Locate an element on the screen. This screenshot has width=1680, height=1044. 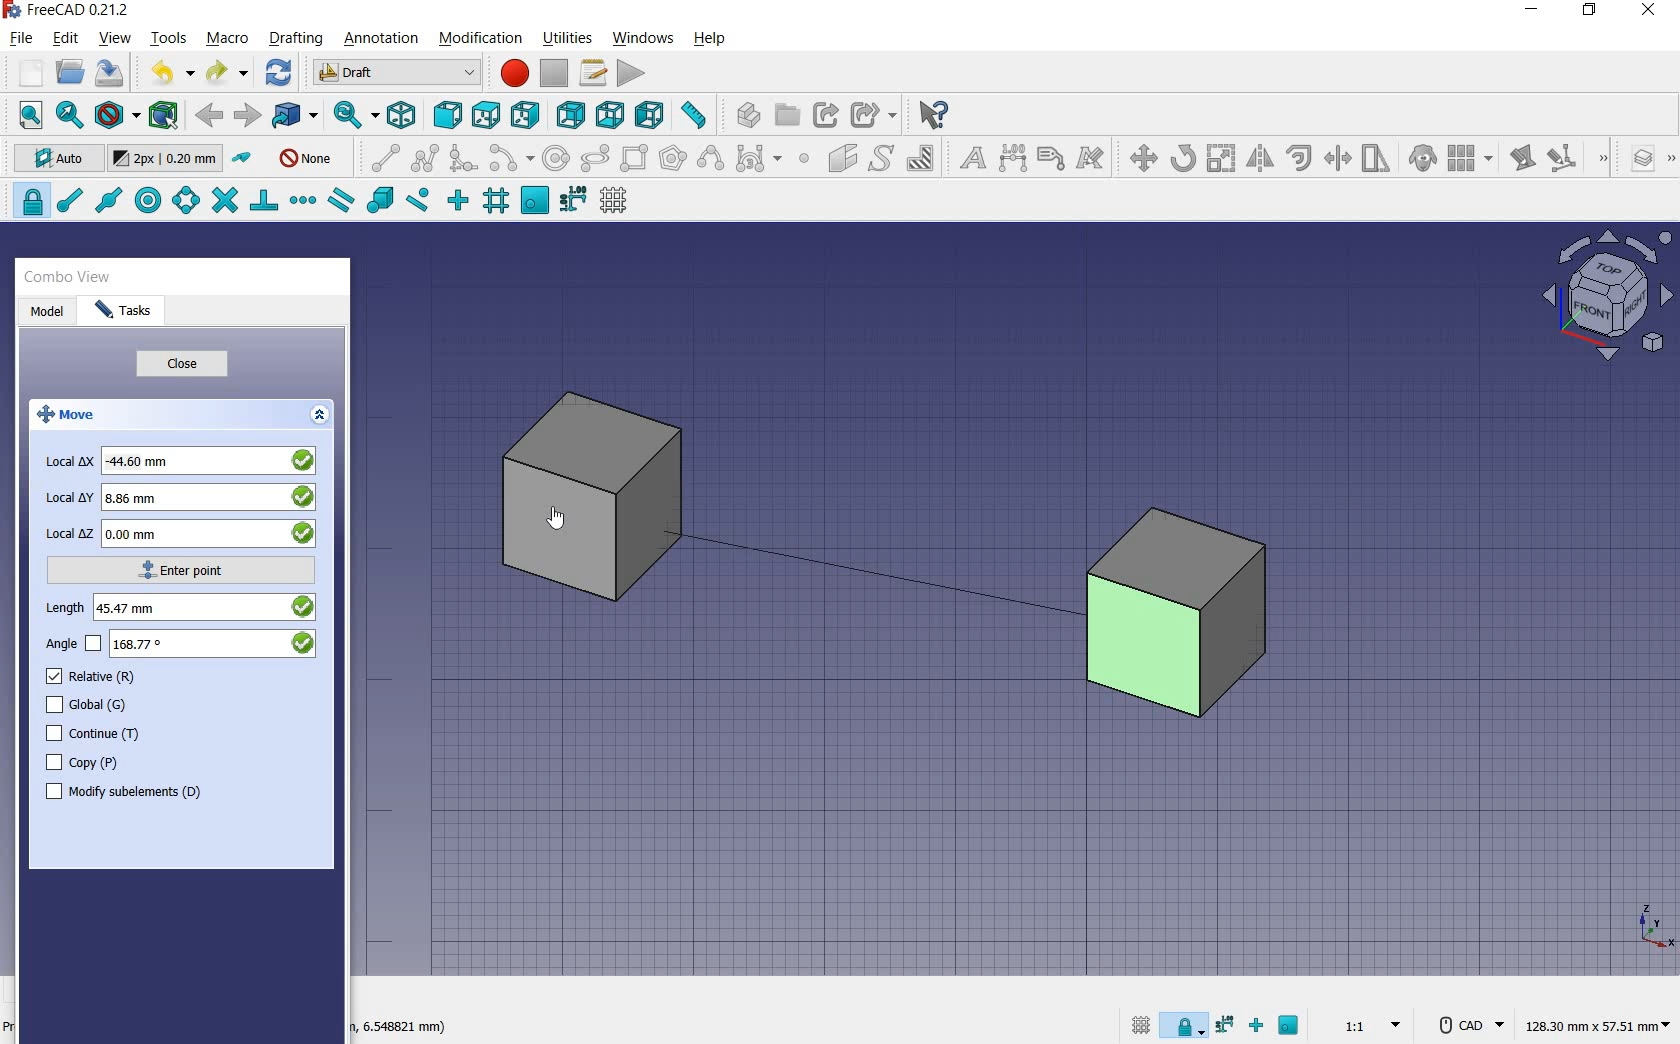
rear is located at coordinates (571, 116).